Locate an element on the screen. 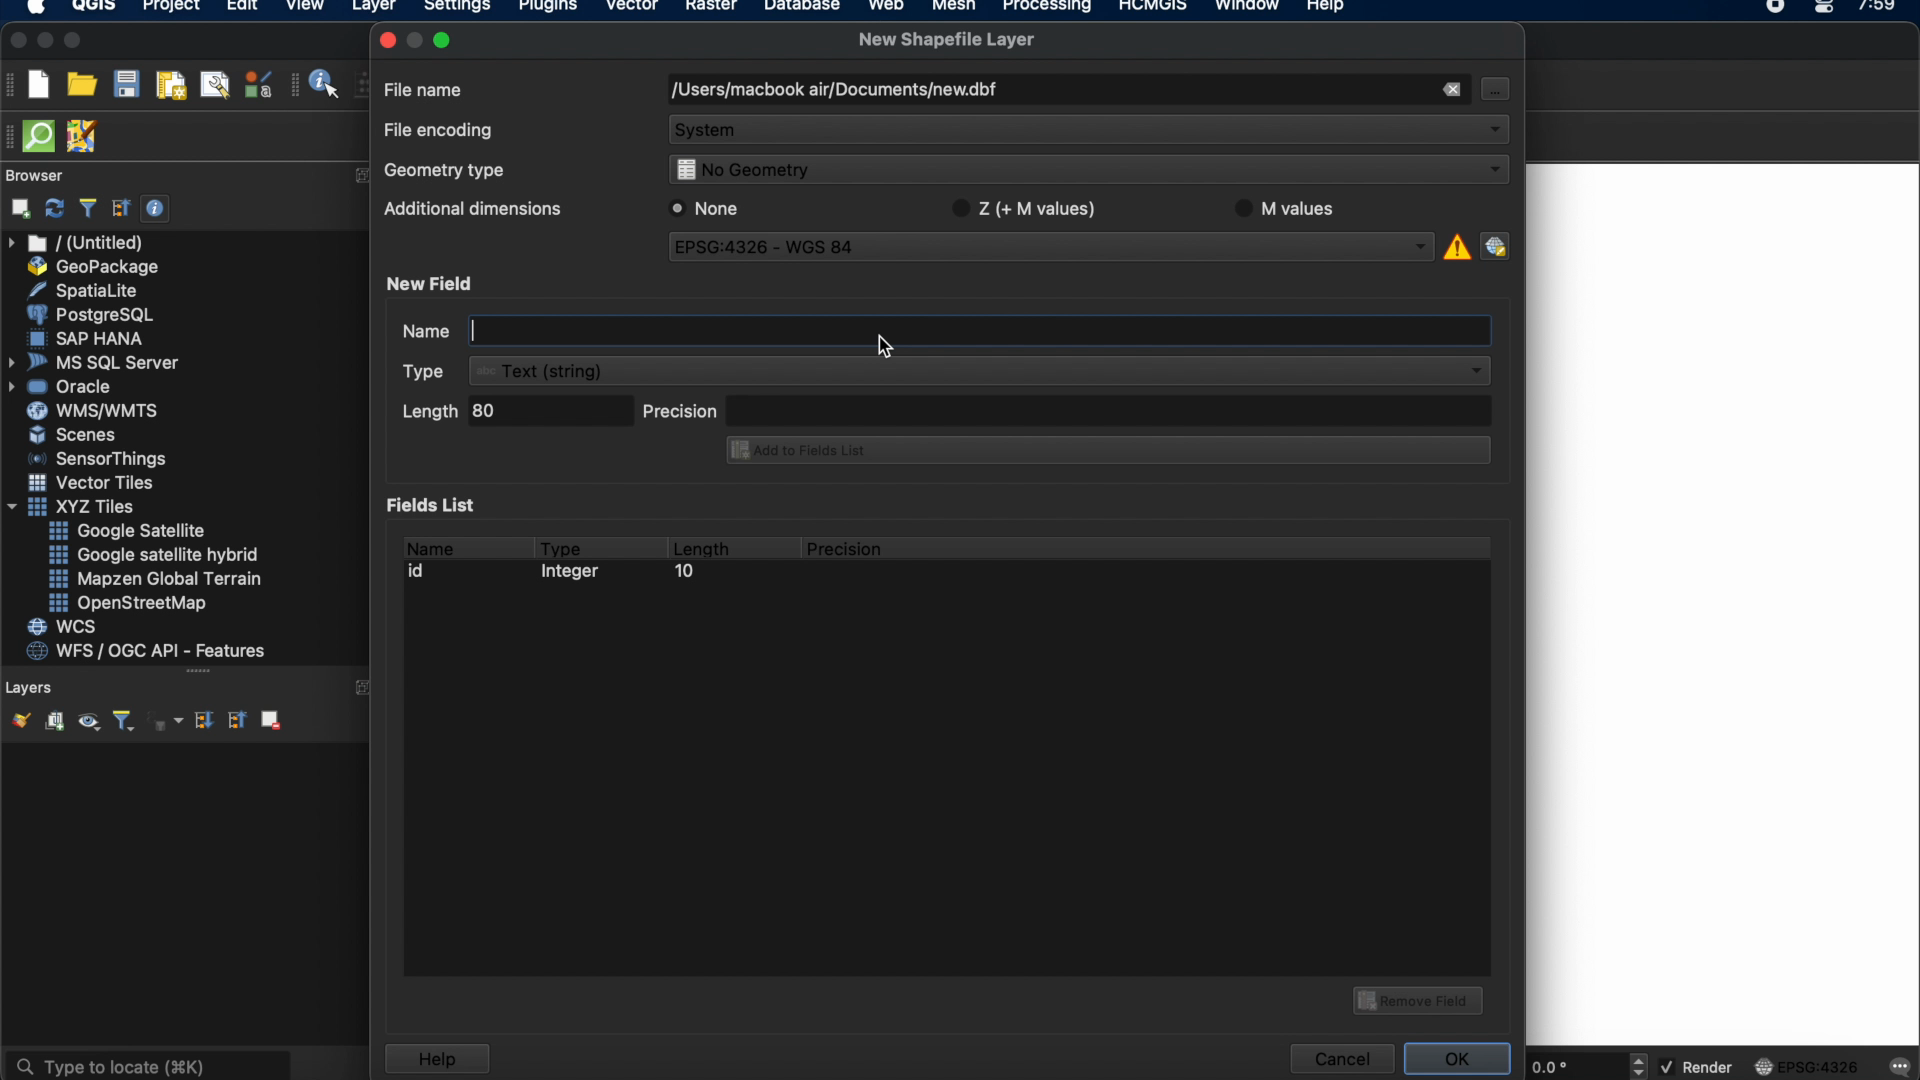 The height and width of the screenshot is (1080, 1920). new project is located at coordinates (38, 84).